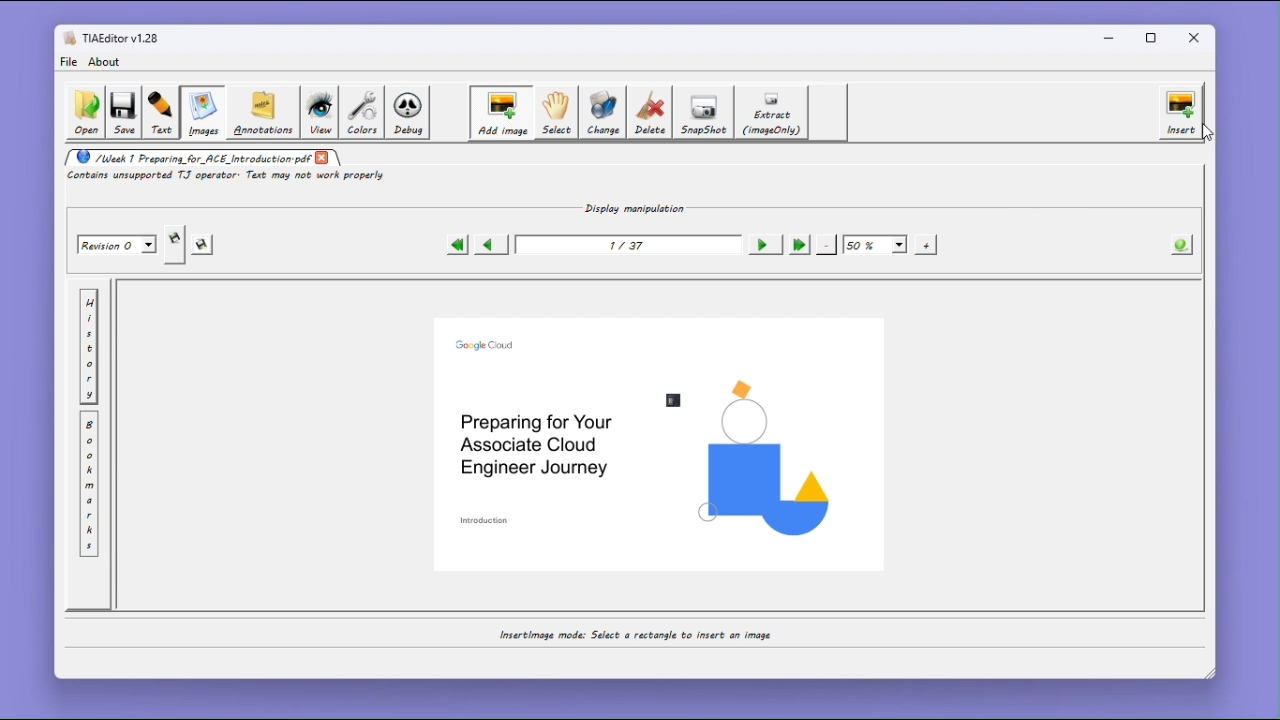 The height and width of the screenshot is (720, 1280). Describe the element at coordinates (188, 157) in the screenshot. I see `/Week 1 Preparing_for_ACE_Introduction.pdf` at that location.